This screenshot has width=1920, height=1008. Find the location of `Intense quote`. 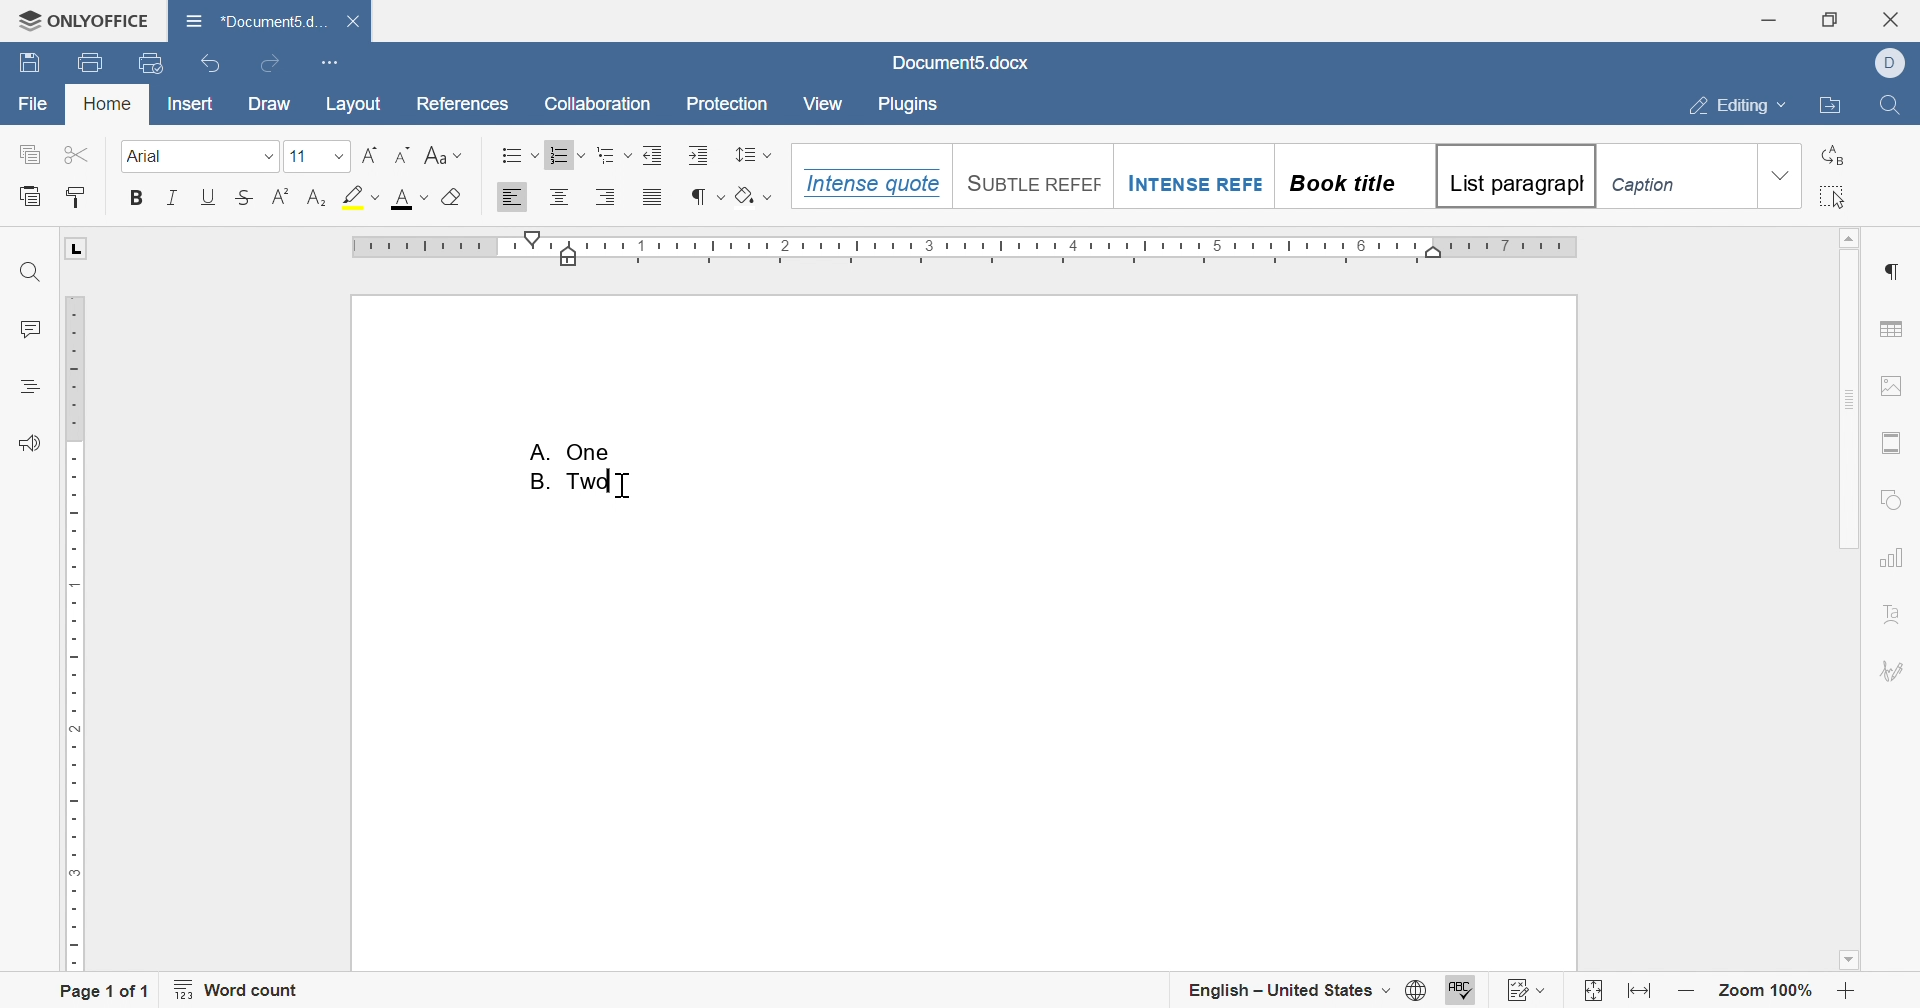

Intense quote is located at coordinates (868, 183).